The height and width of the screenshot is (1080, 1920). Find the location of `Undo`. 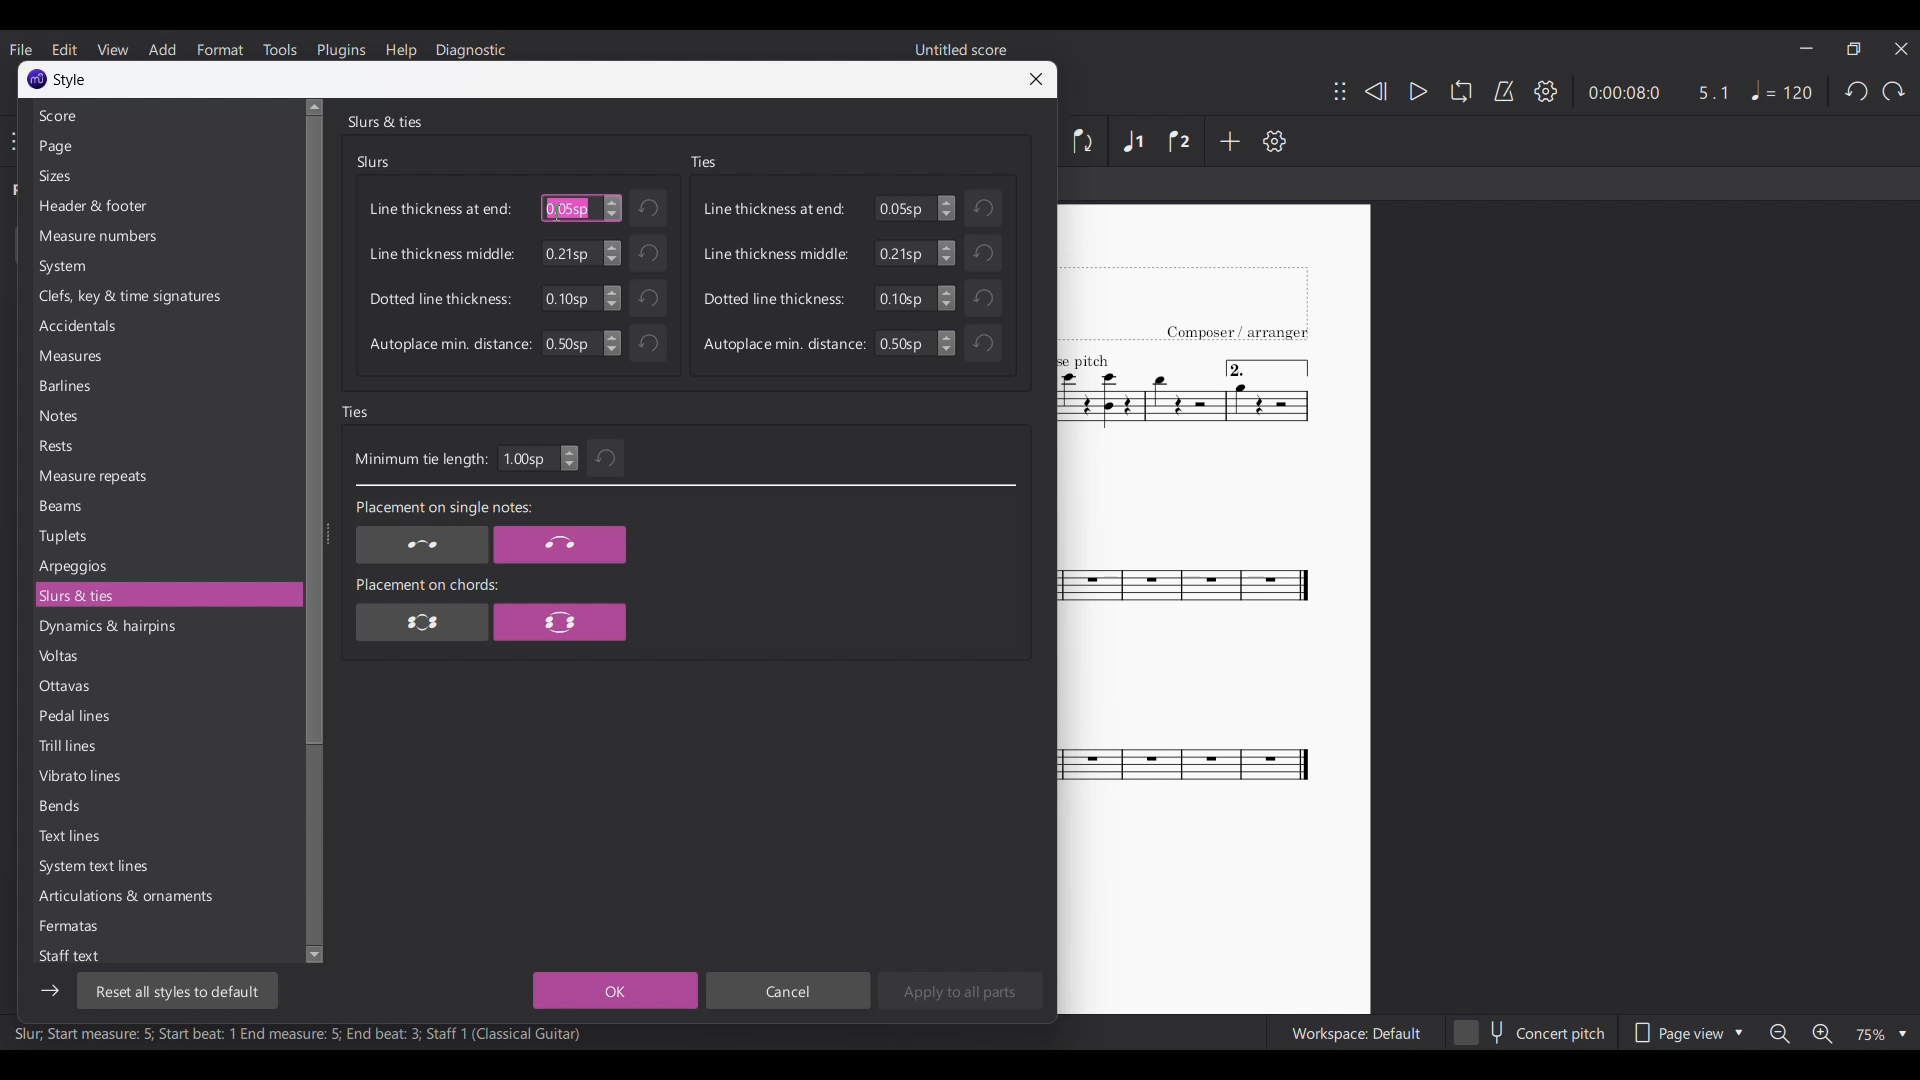

Undo is located at coordinates (983, 298).